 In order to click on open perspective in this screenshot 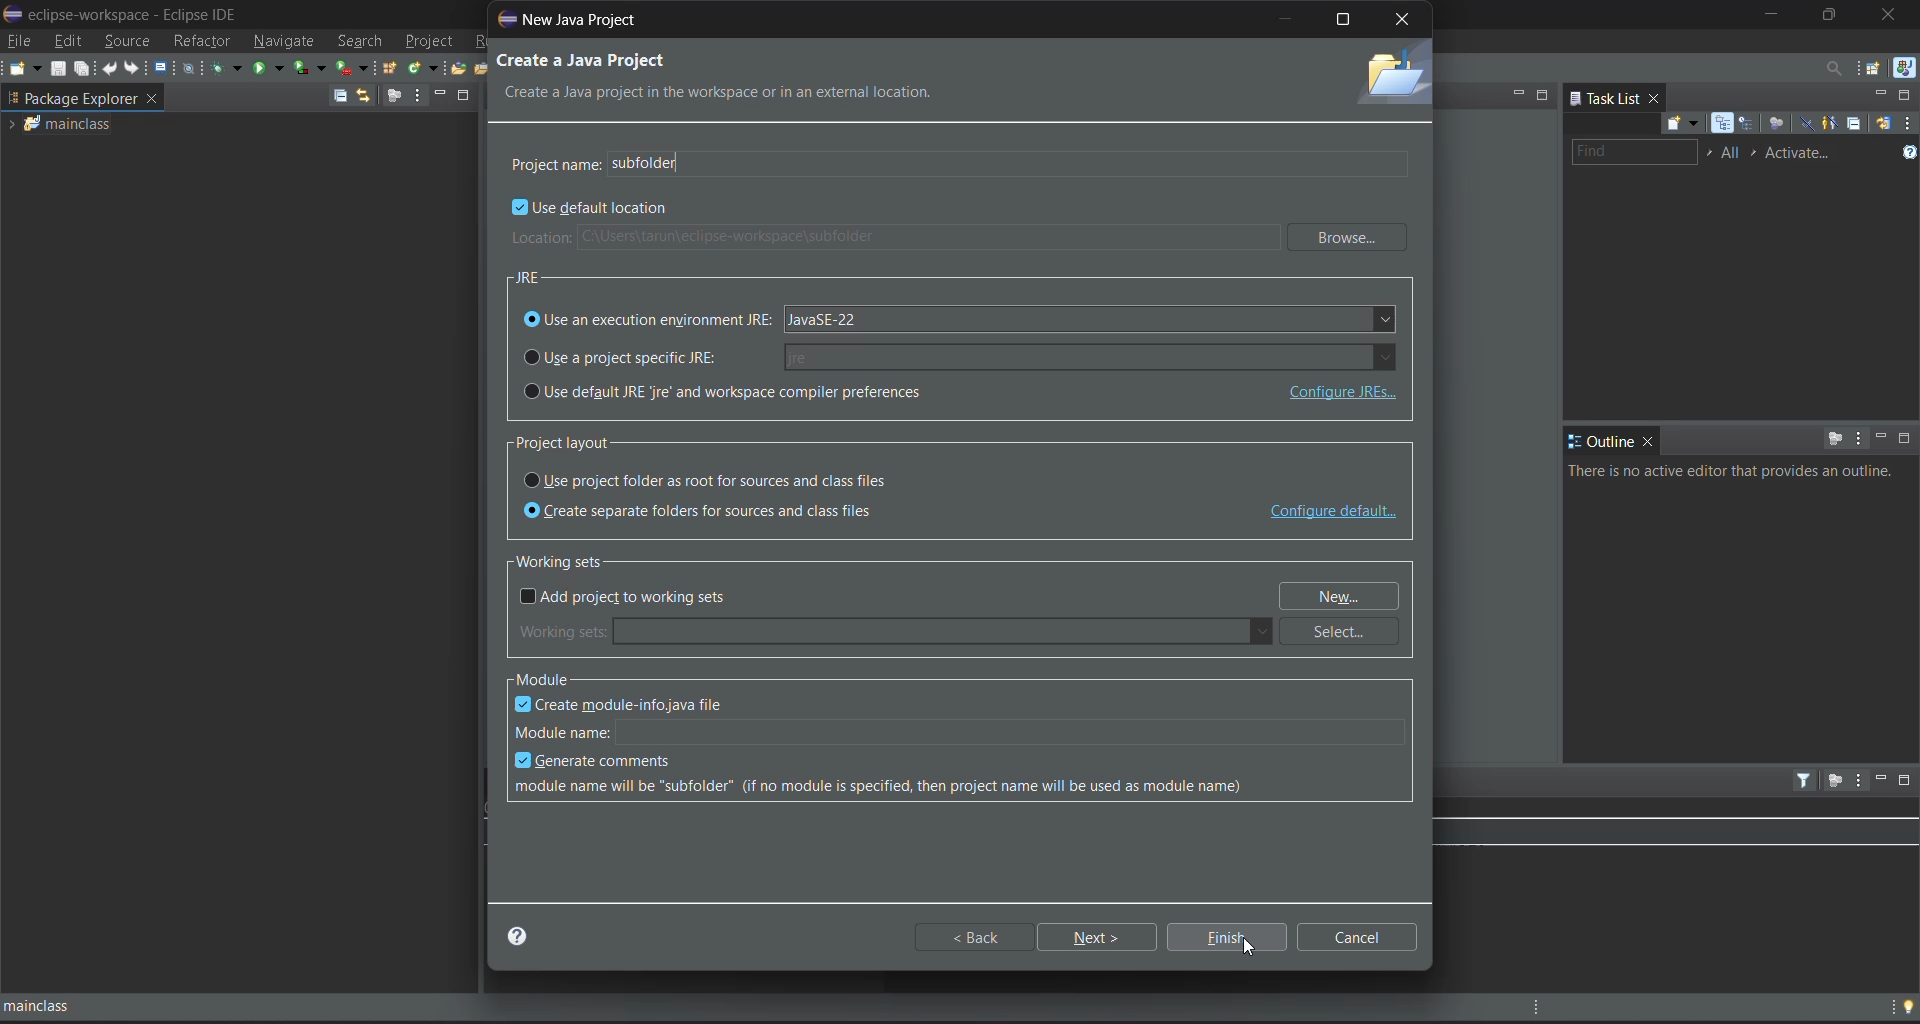, I will do `click(1871, 68)`.